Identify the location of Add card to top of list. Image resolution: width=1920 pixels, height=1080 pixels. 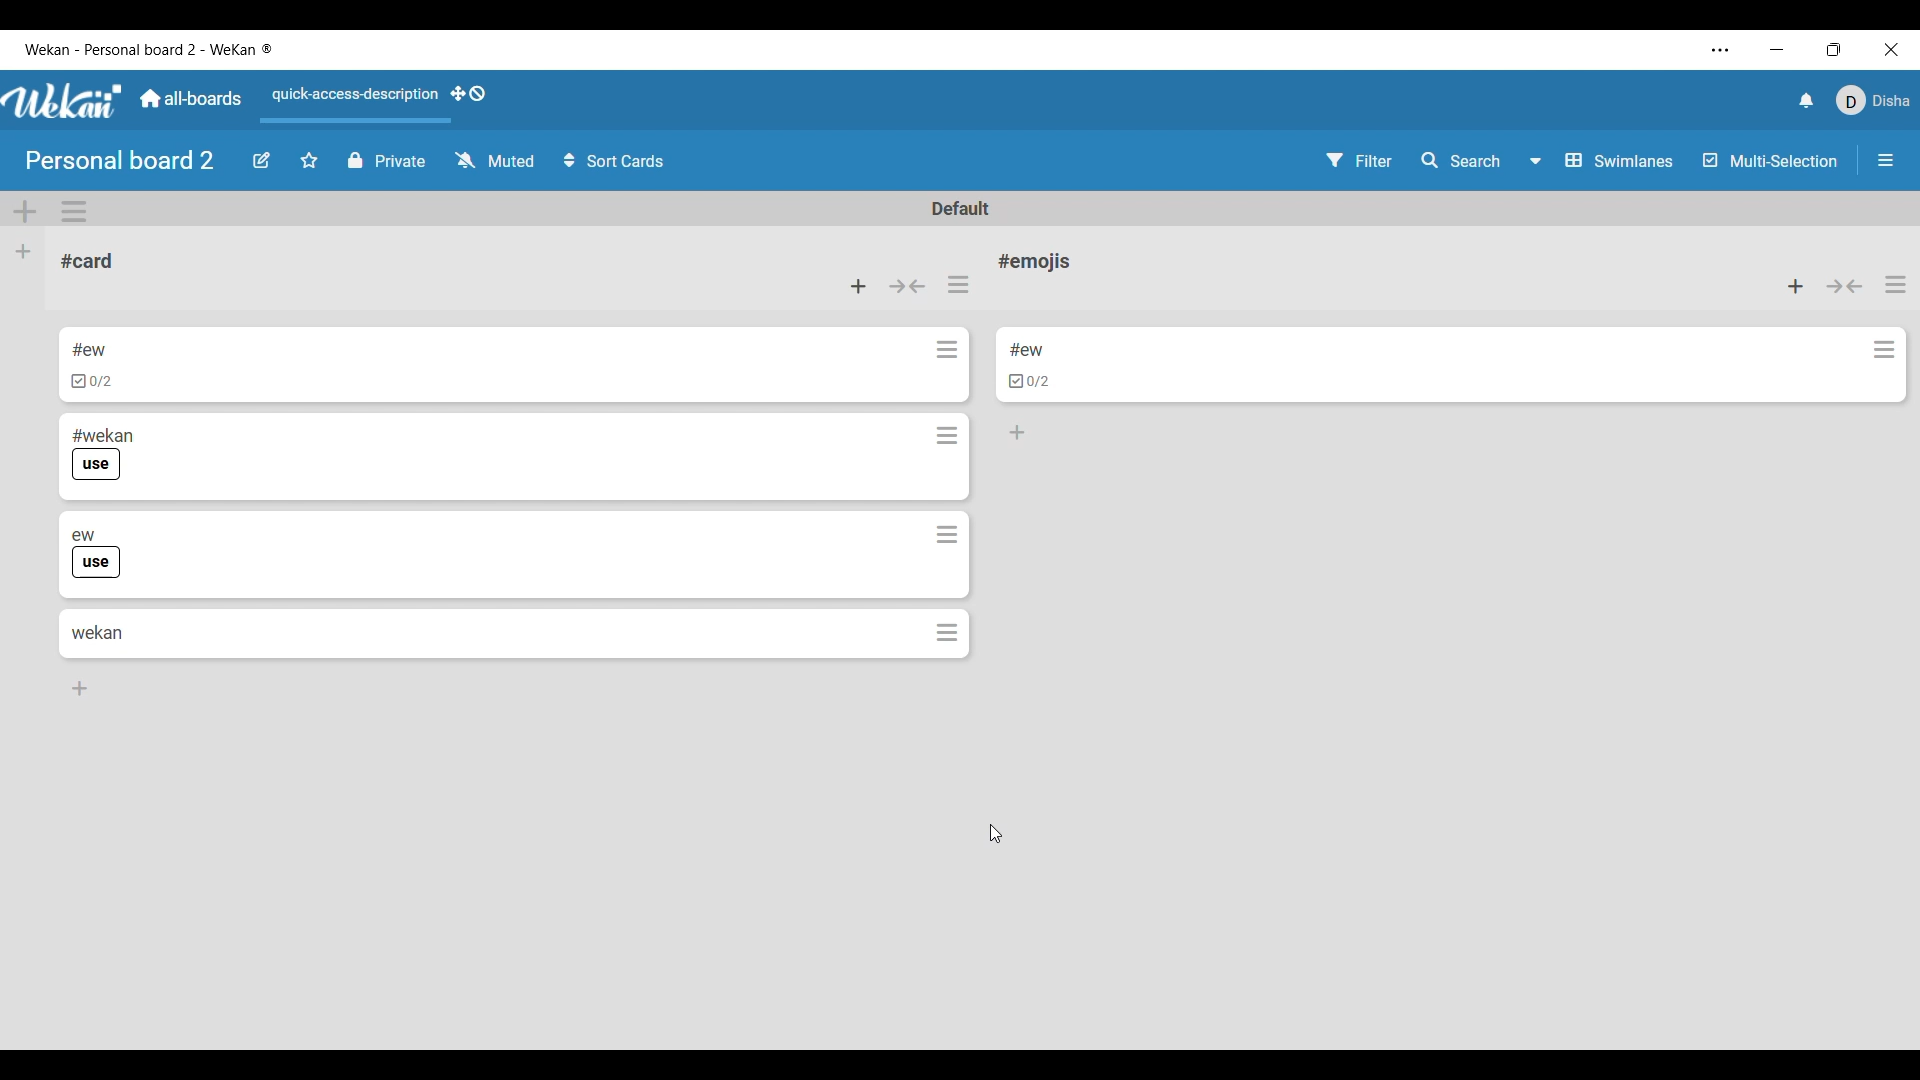
(858, 287).